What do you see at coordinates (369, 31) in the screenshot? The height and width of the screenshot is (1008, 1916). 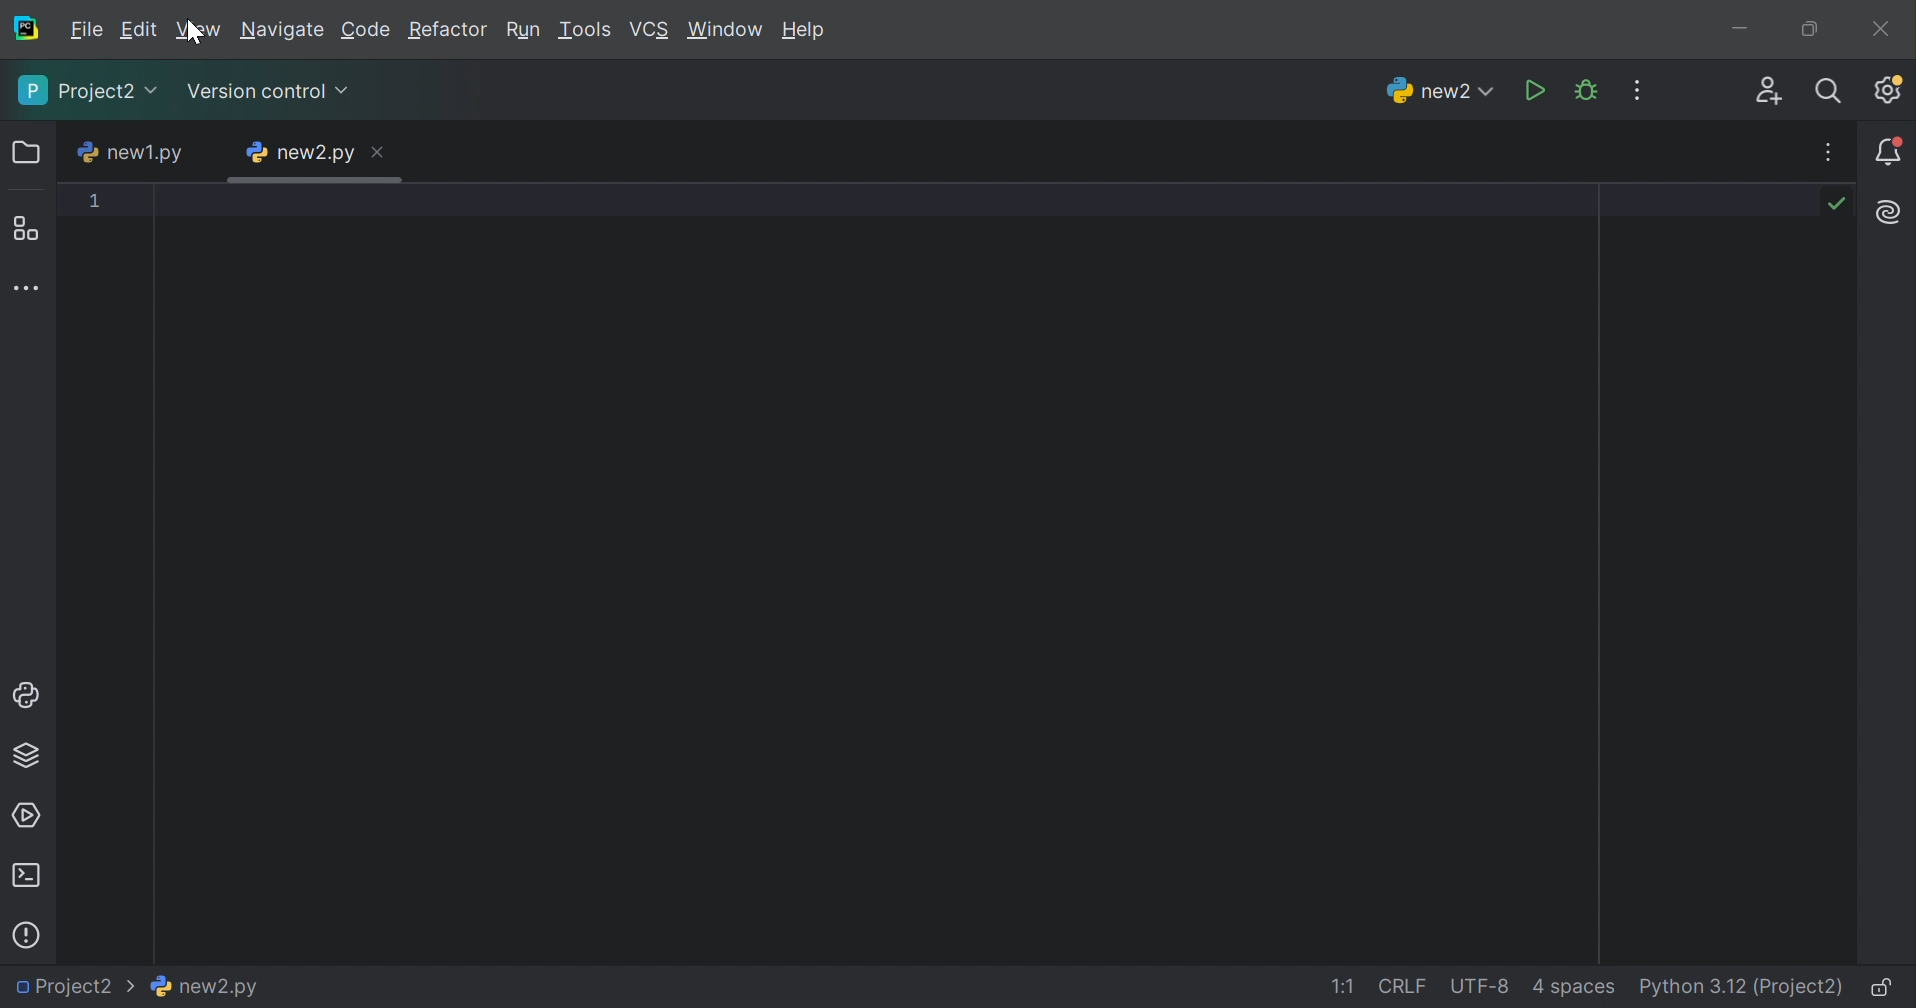 I see `` at bounding box center [369, 31].